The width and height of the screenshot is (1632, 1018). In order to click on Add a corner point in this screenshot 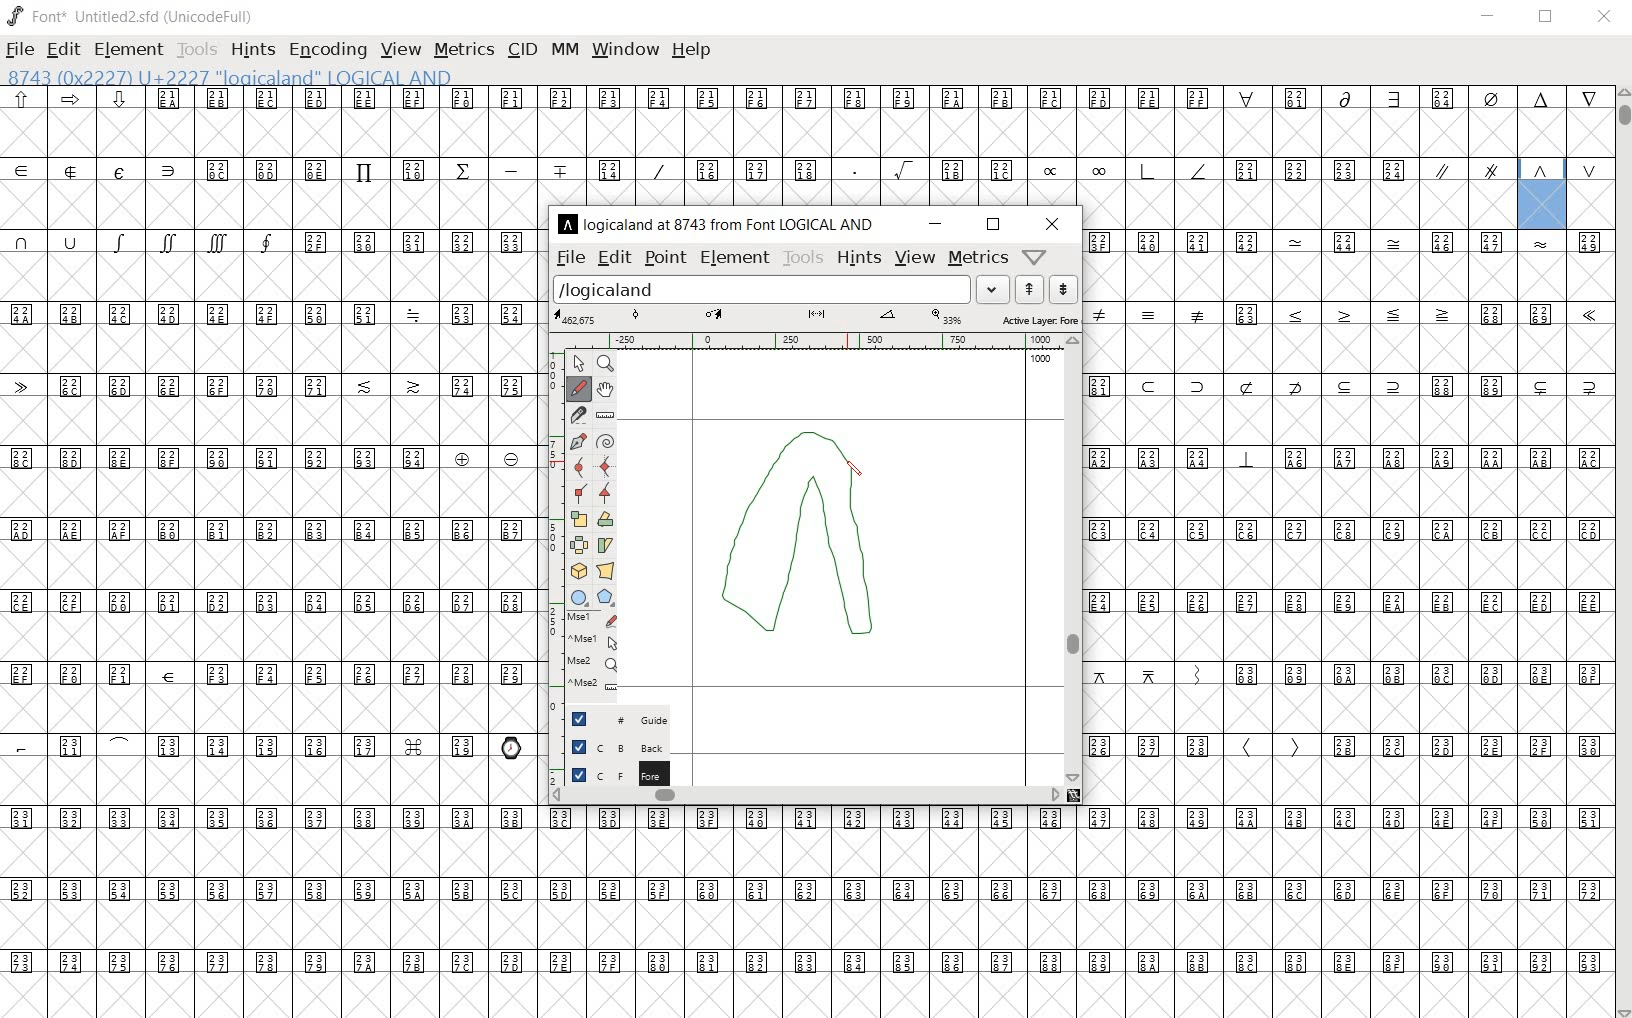, I will do `click(606, 492)`.